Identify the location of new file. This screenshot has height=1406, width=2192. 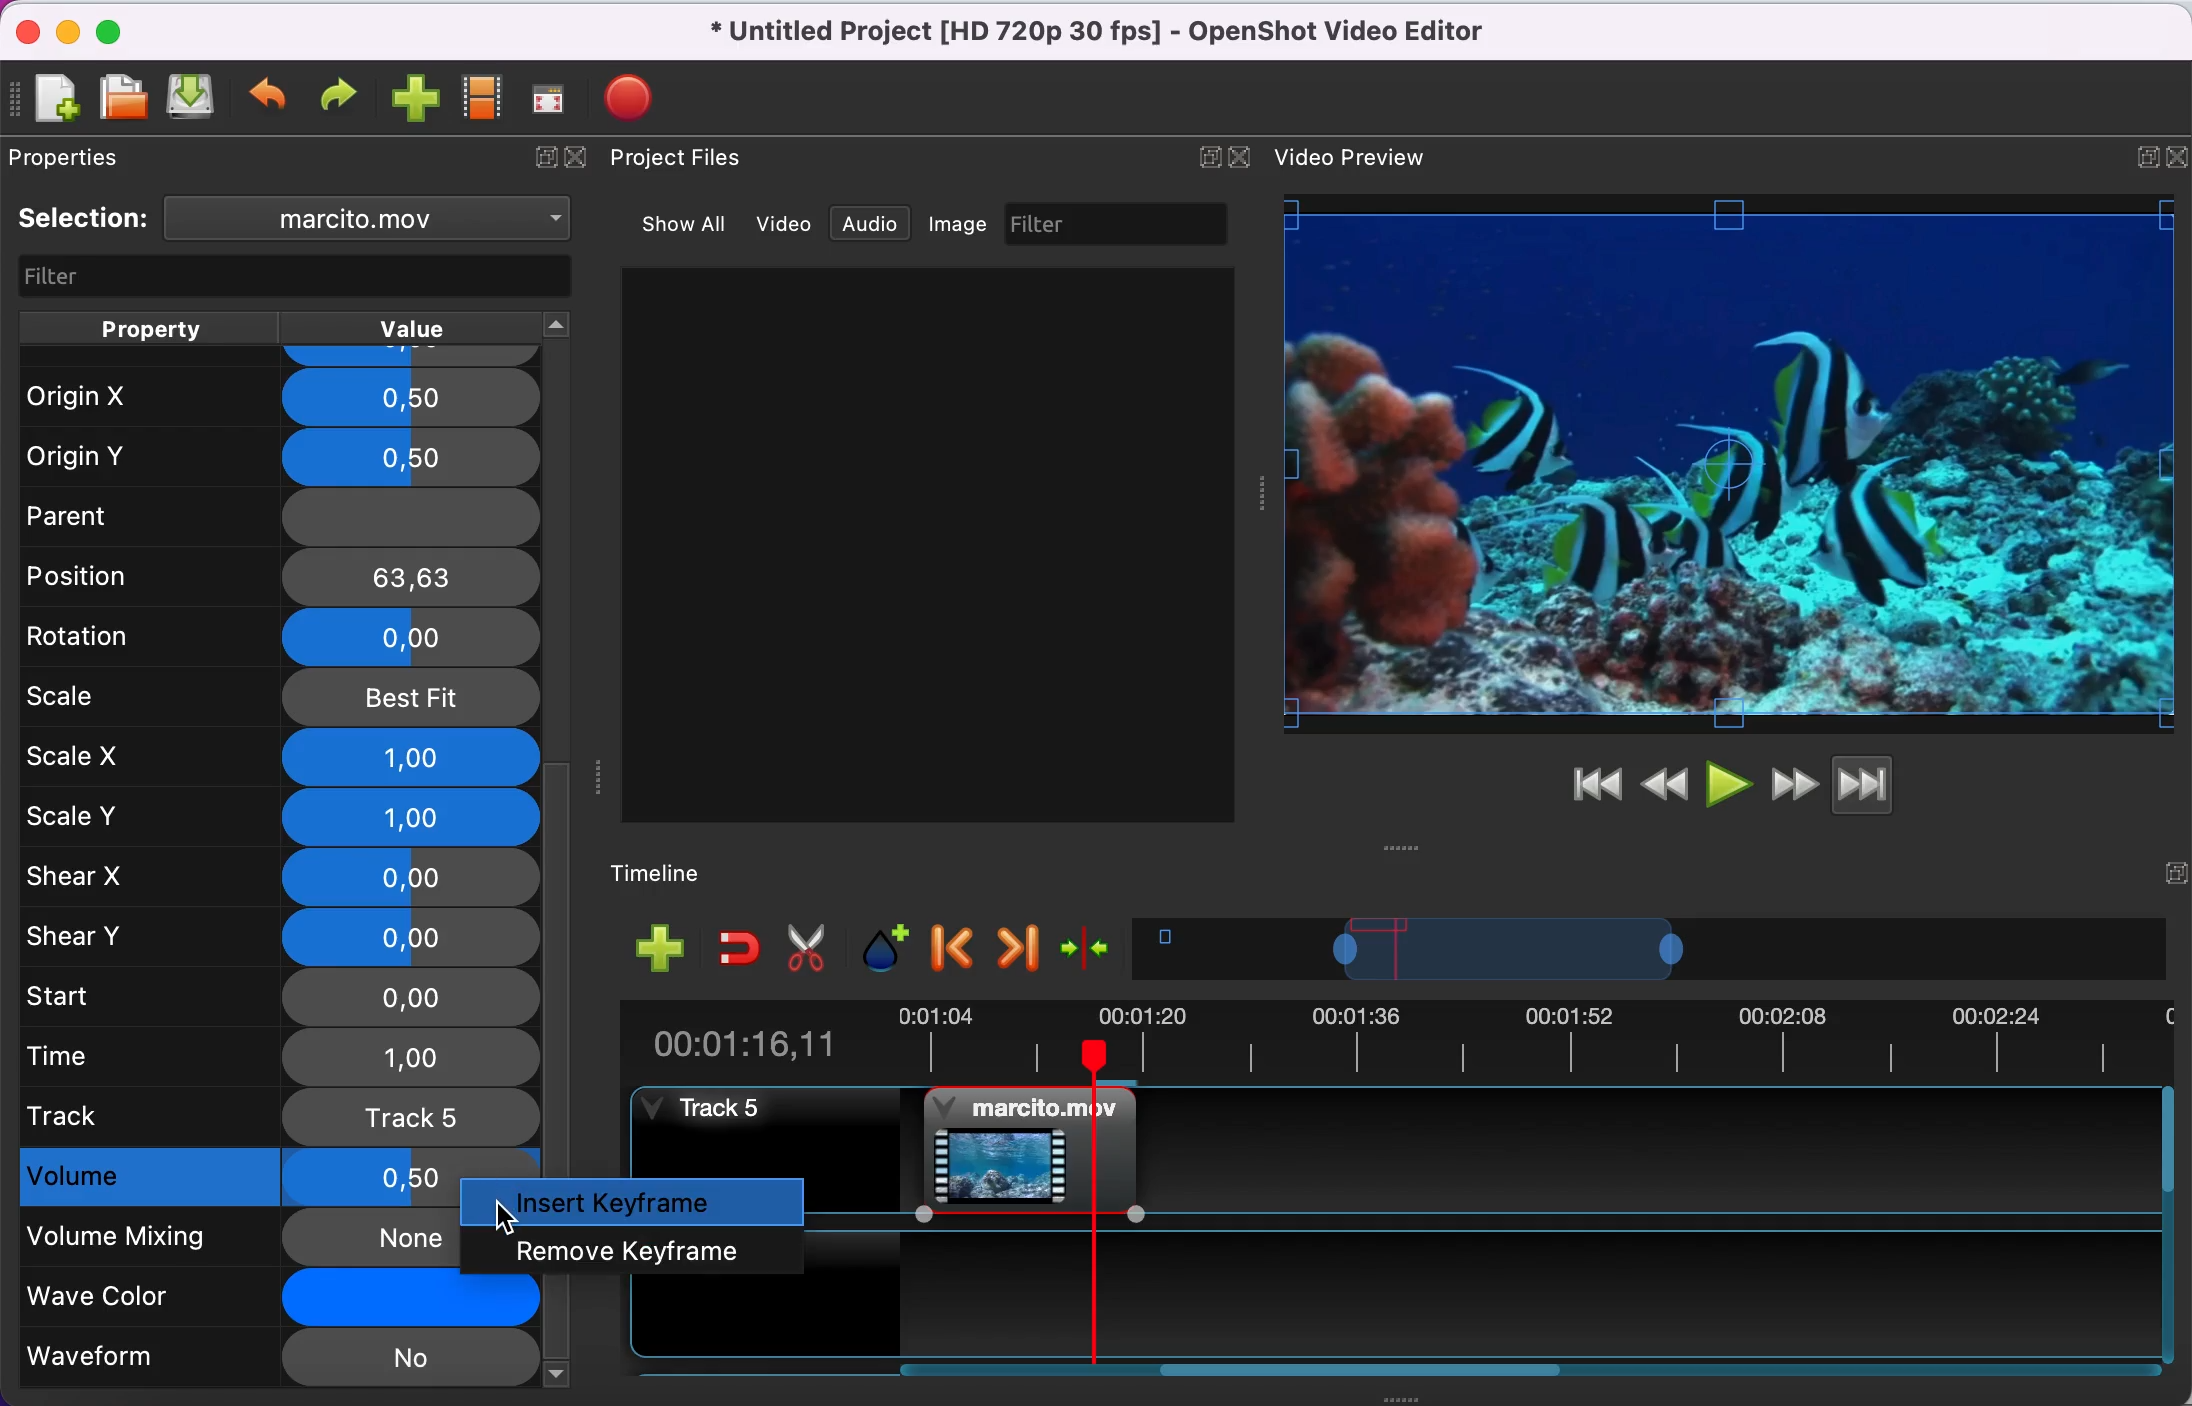
(56, 97).